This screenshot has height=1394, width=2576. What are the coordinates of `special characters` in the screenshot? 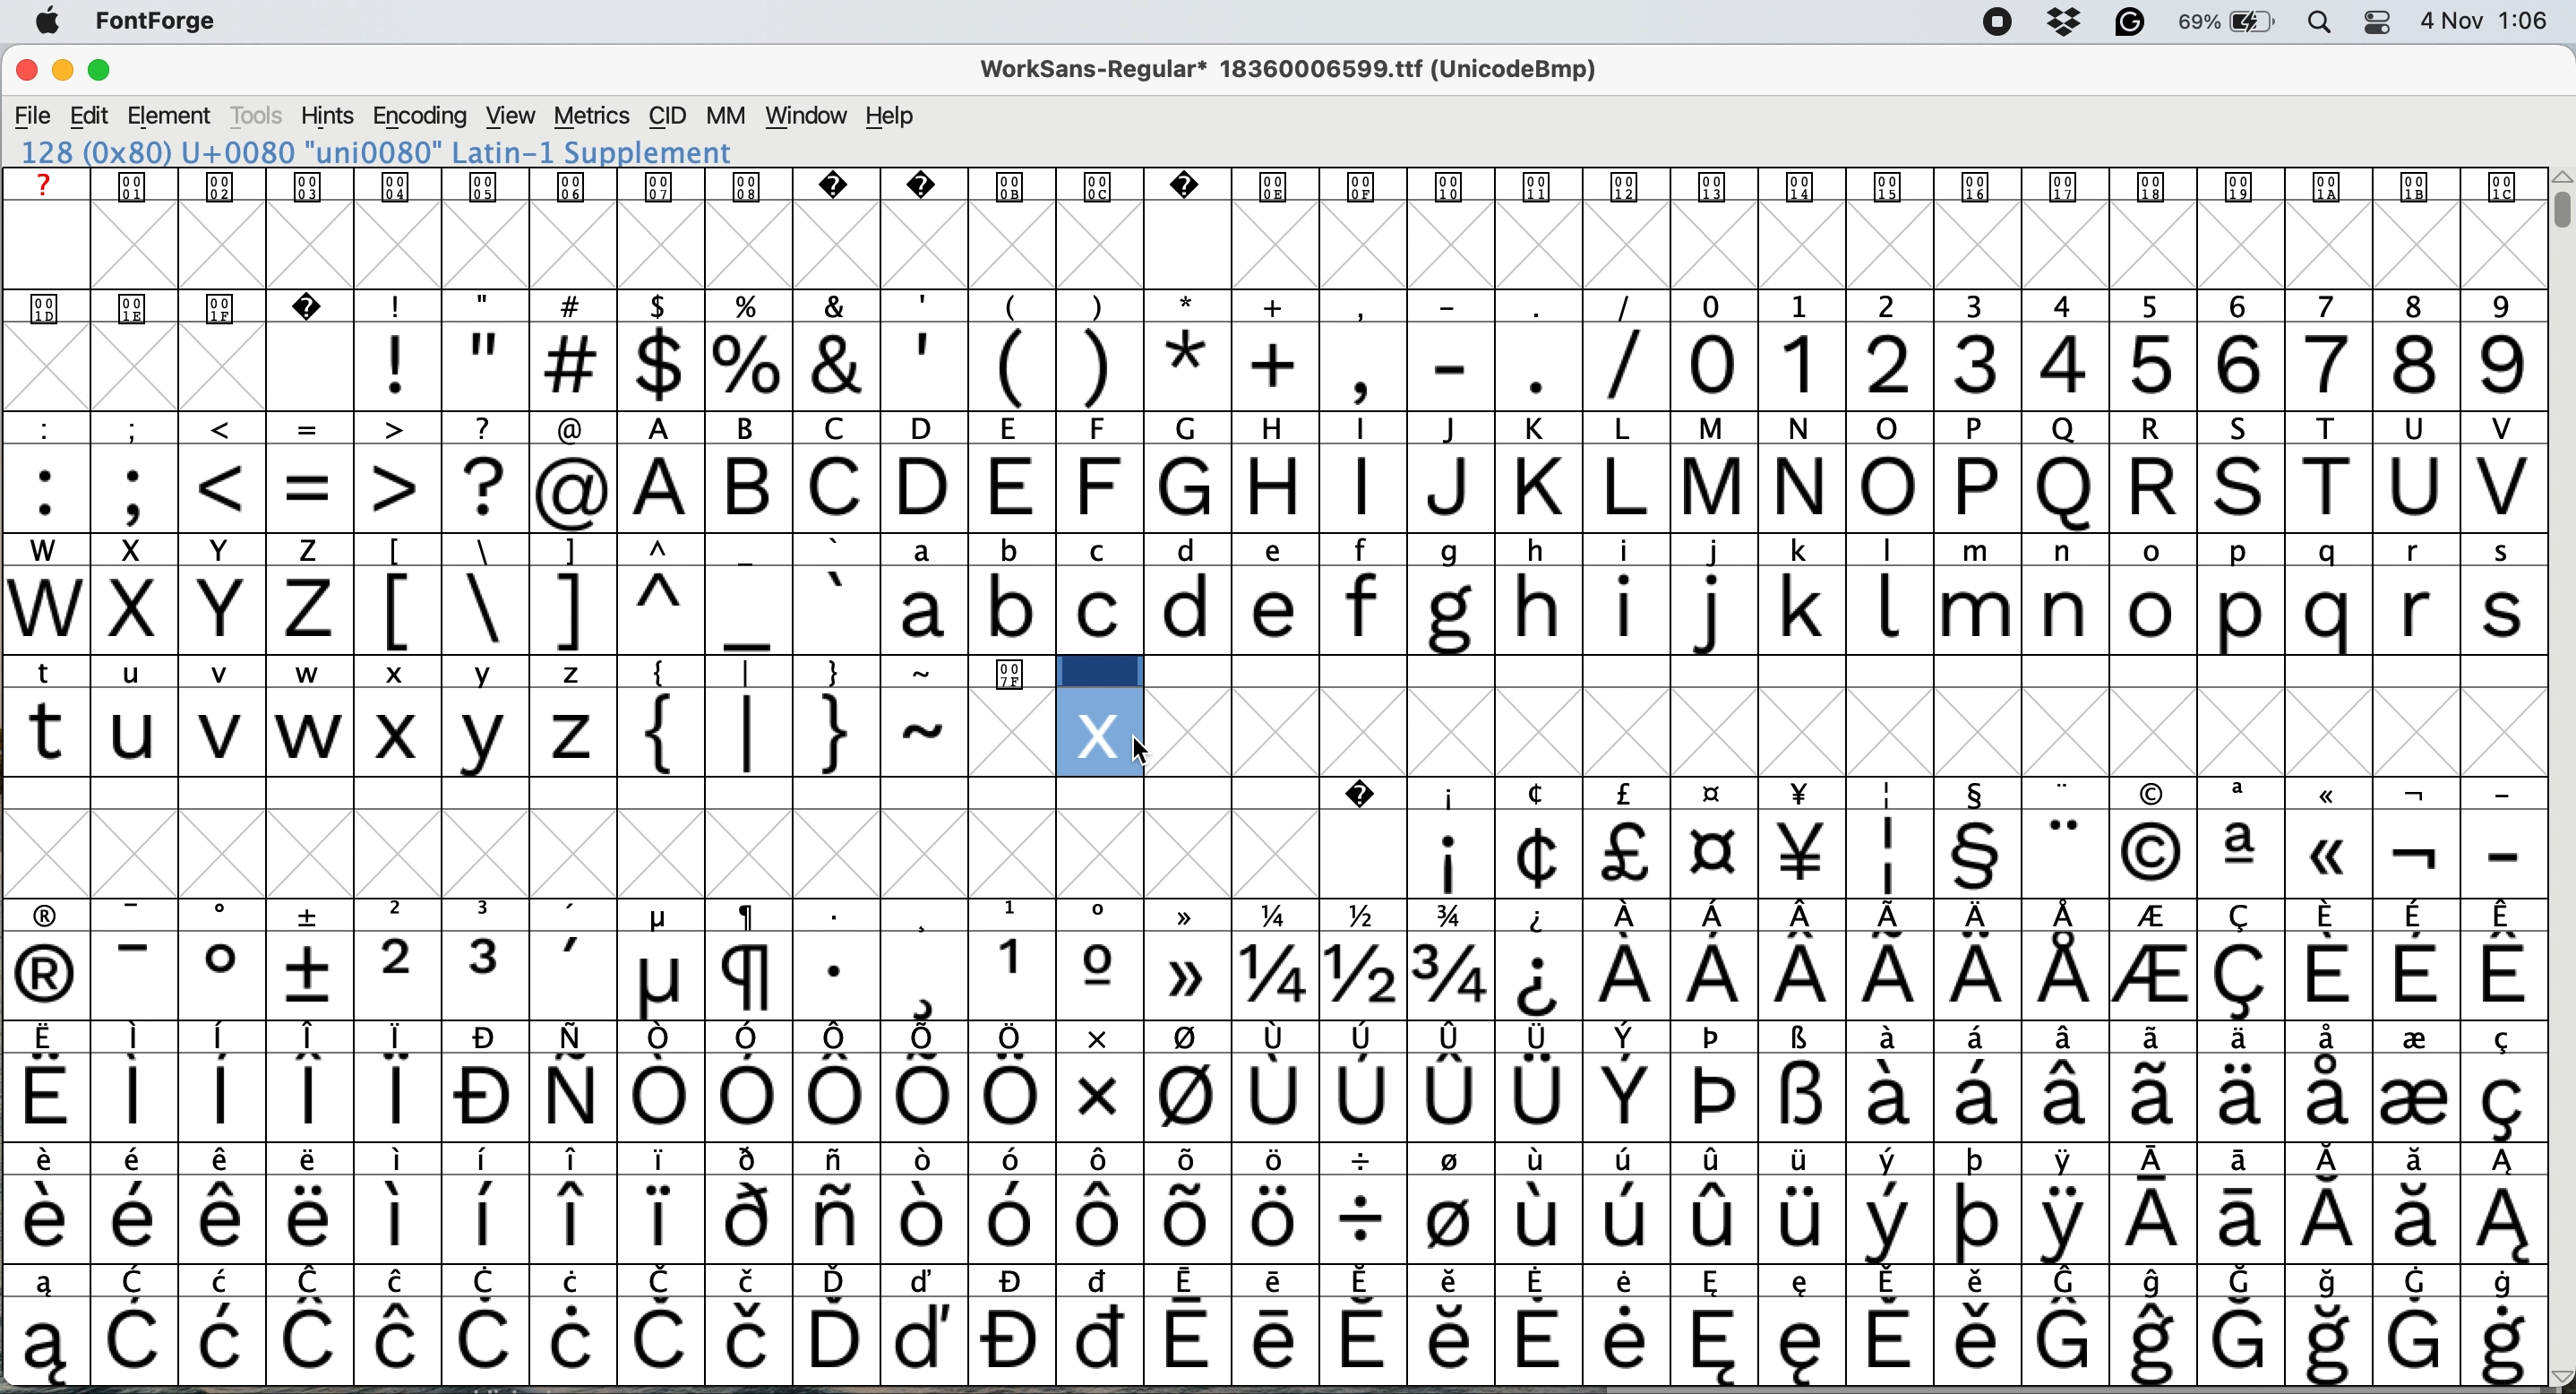 It's located at (799, 735).